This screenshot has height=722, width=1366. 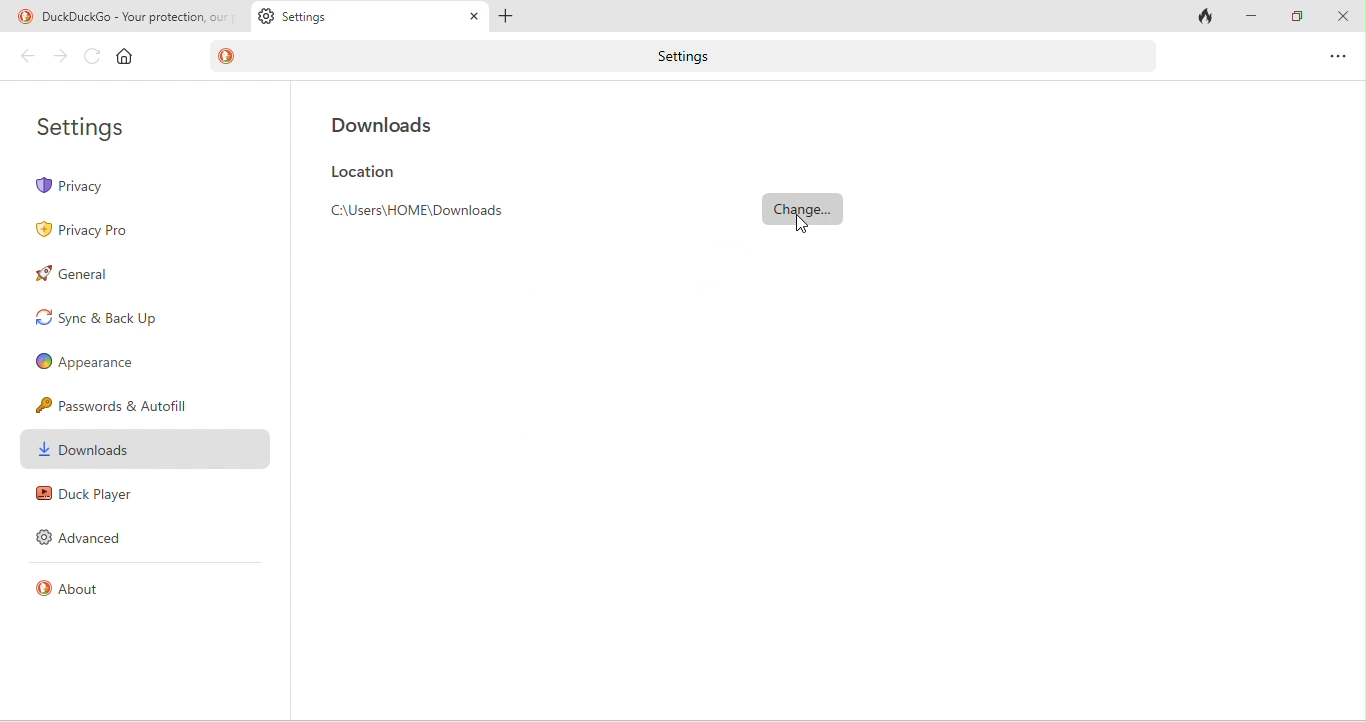 I want to click on minimize, so click(x=1252, y=15).